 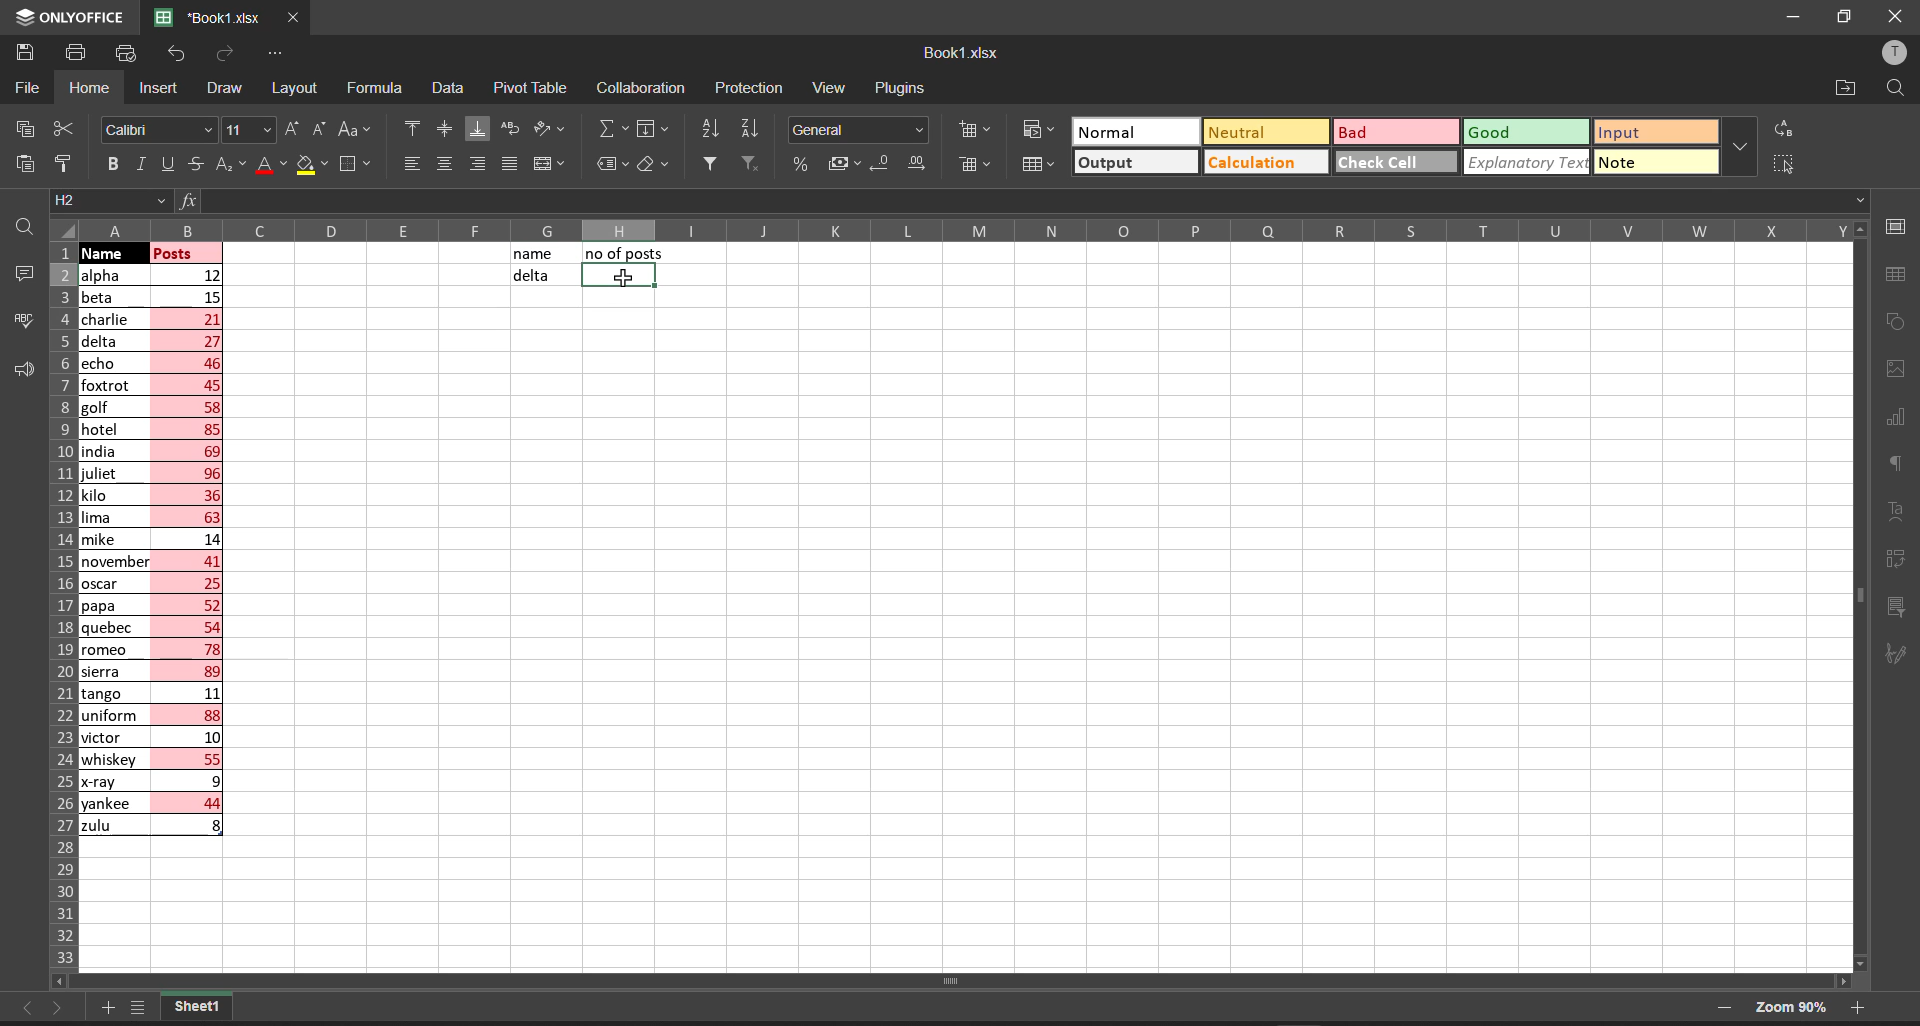 What do you see at coordinates (1632, 160) in the screenshot?
I see `note` at bounding box center [1632, 160].